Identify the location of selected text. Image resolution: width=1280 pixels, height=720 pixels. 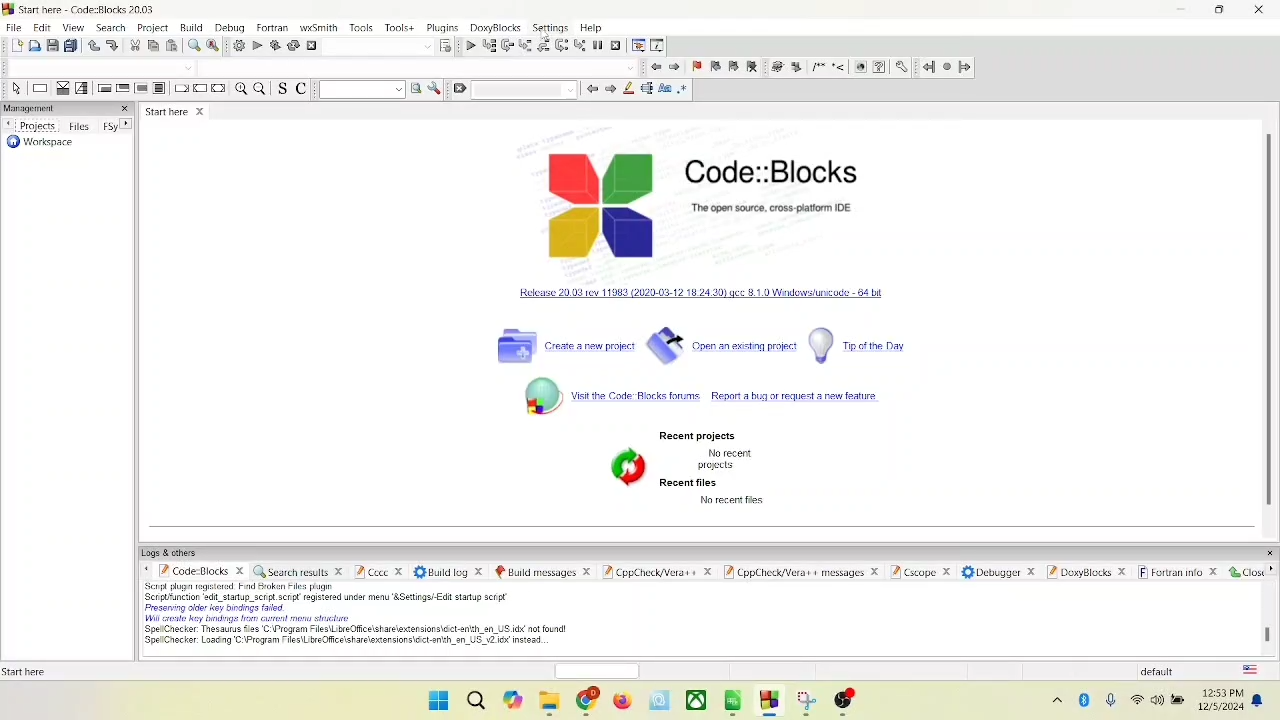
(648, 91).